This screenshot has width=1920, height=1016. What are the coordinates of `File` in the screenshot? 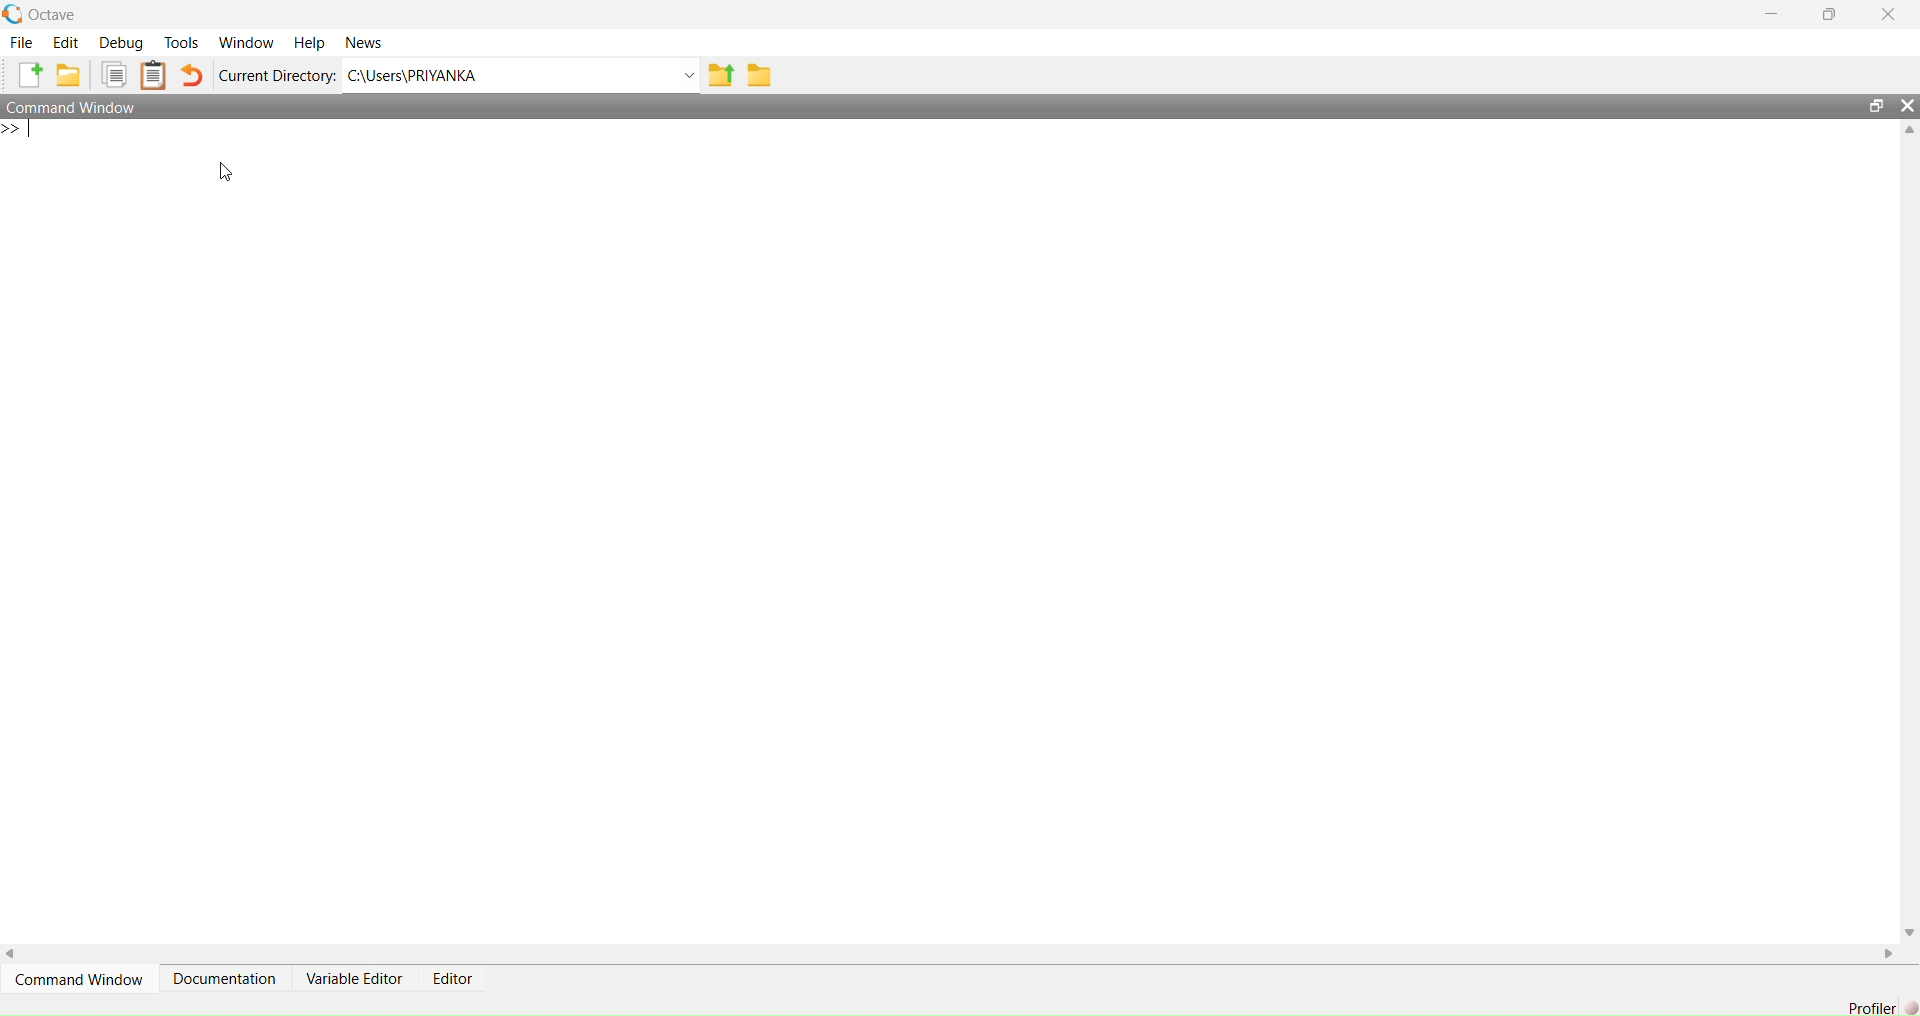 It's located at (20, 42).